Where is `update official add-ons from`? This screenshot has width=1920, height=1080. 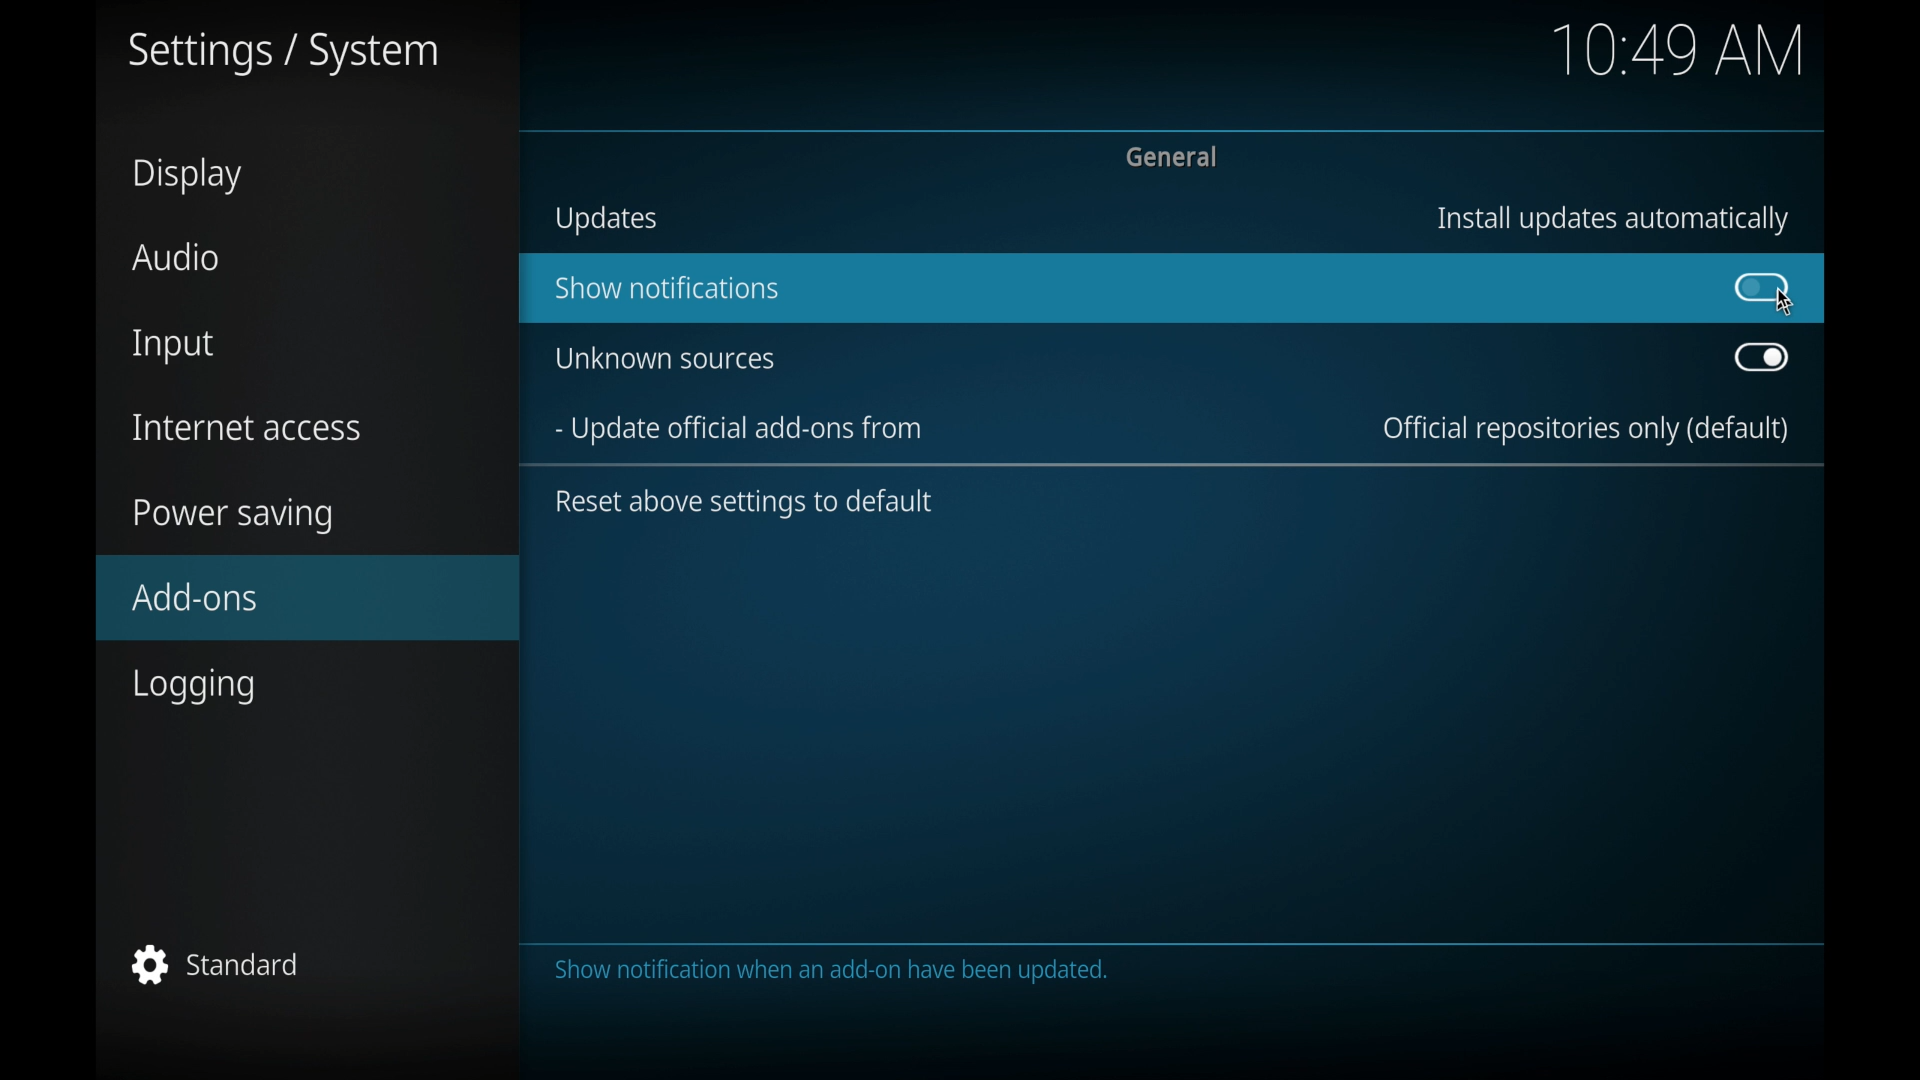 update official add-ons from is located at coordinates (736, 431).